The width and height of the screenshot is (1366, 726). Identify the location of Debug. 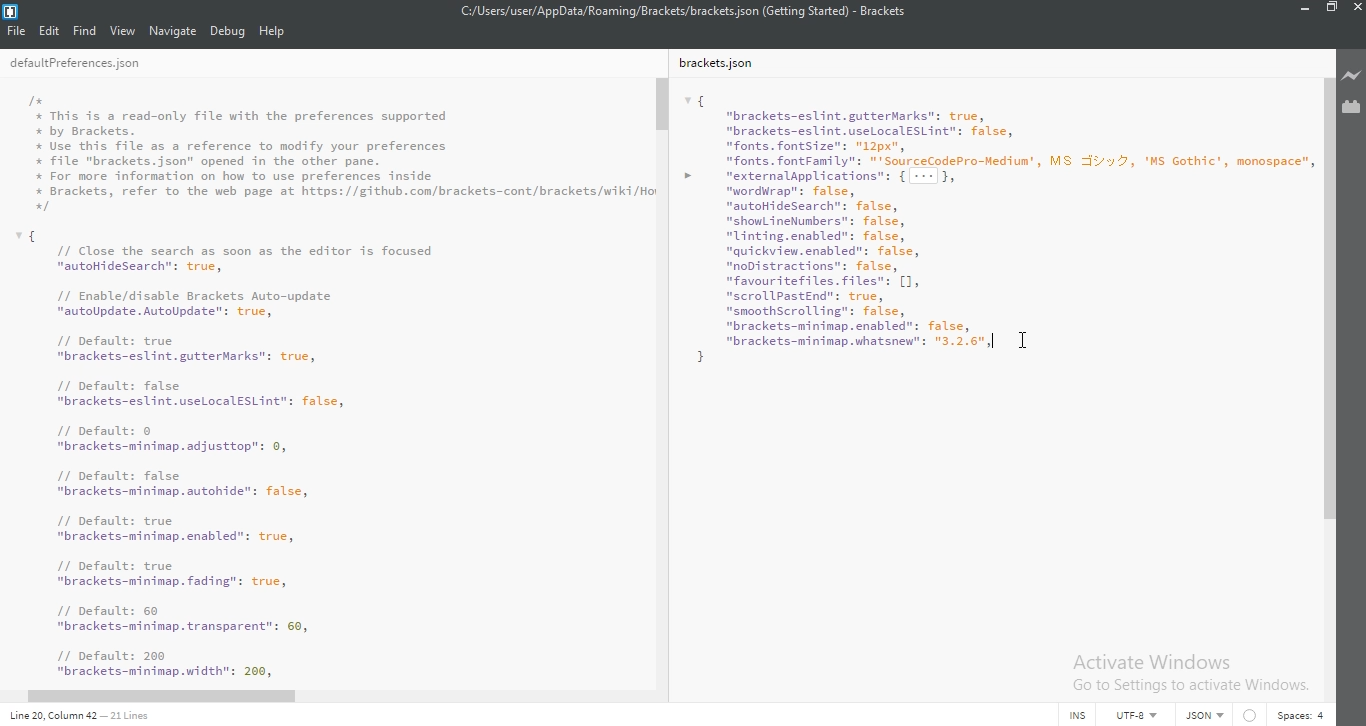
(228, 32).